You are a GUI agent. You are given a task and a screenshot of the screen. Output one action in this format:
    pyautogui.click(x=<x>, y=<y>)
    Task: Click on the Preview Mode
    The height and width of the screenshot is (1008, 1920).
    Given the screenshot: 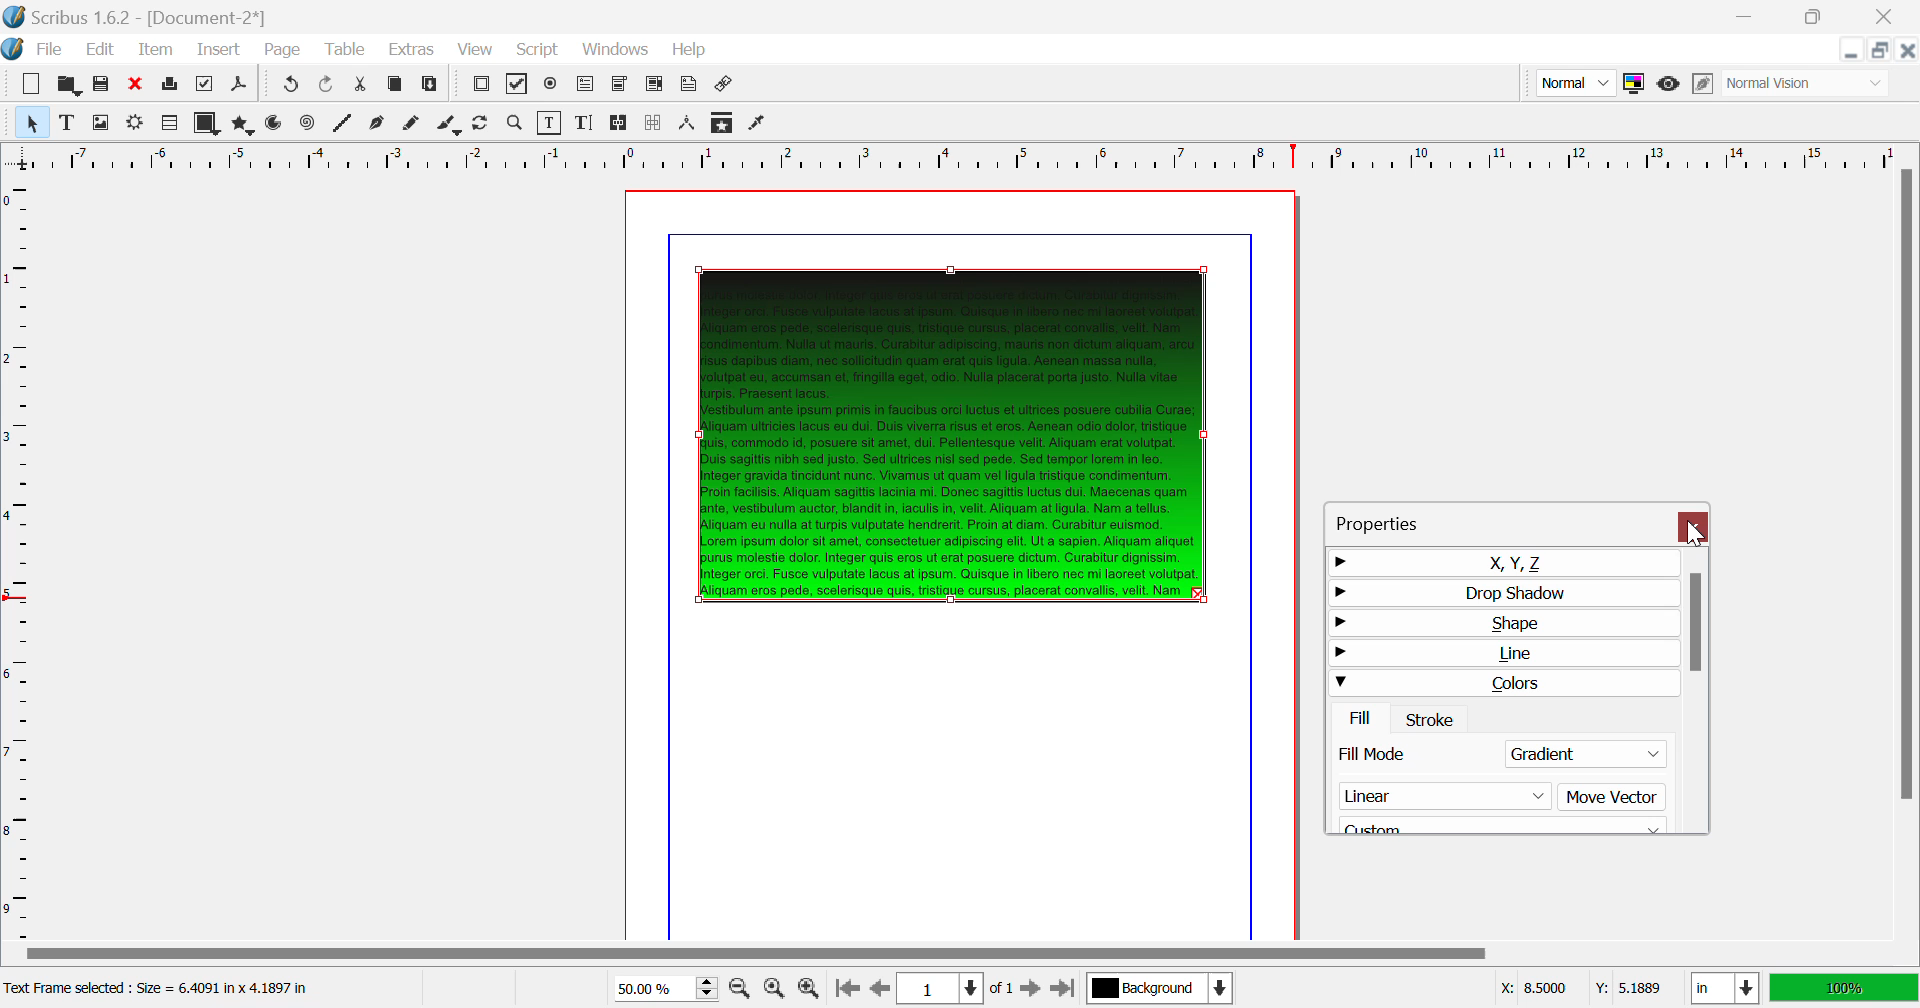 What is the action you would take?
    pyautogui.click(x=1574, y=82)
    